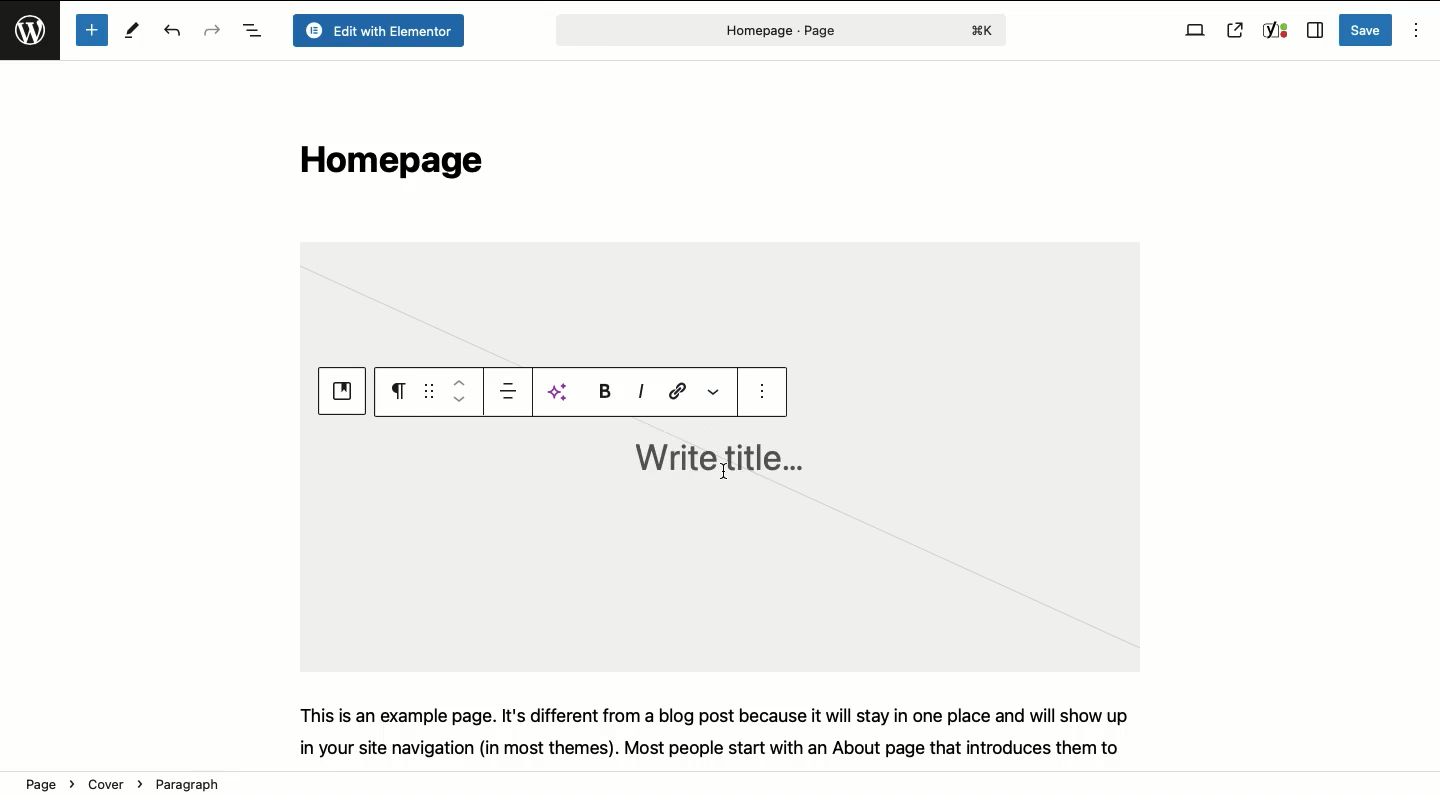  Describe the element at coordinates (1414, 31) in the screenshot. I see `Options` at that location.